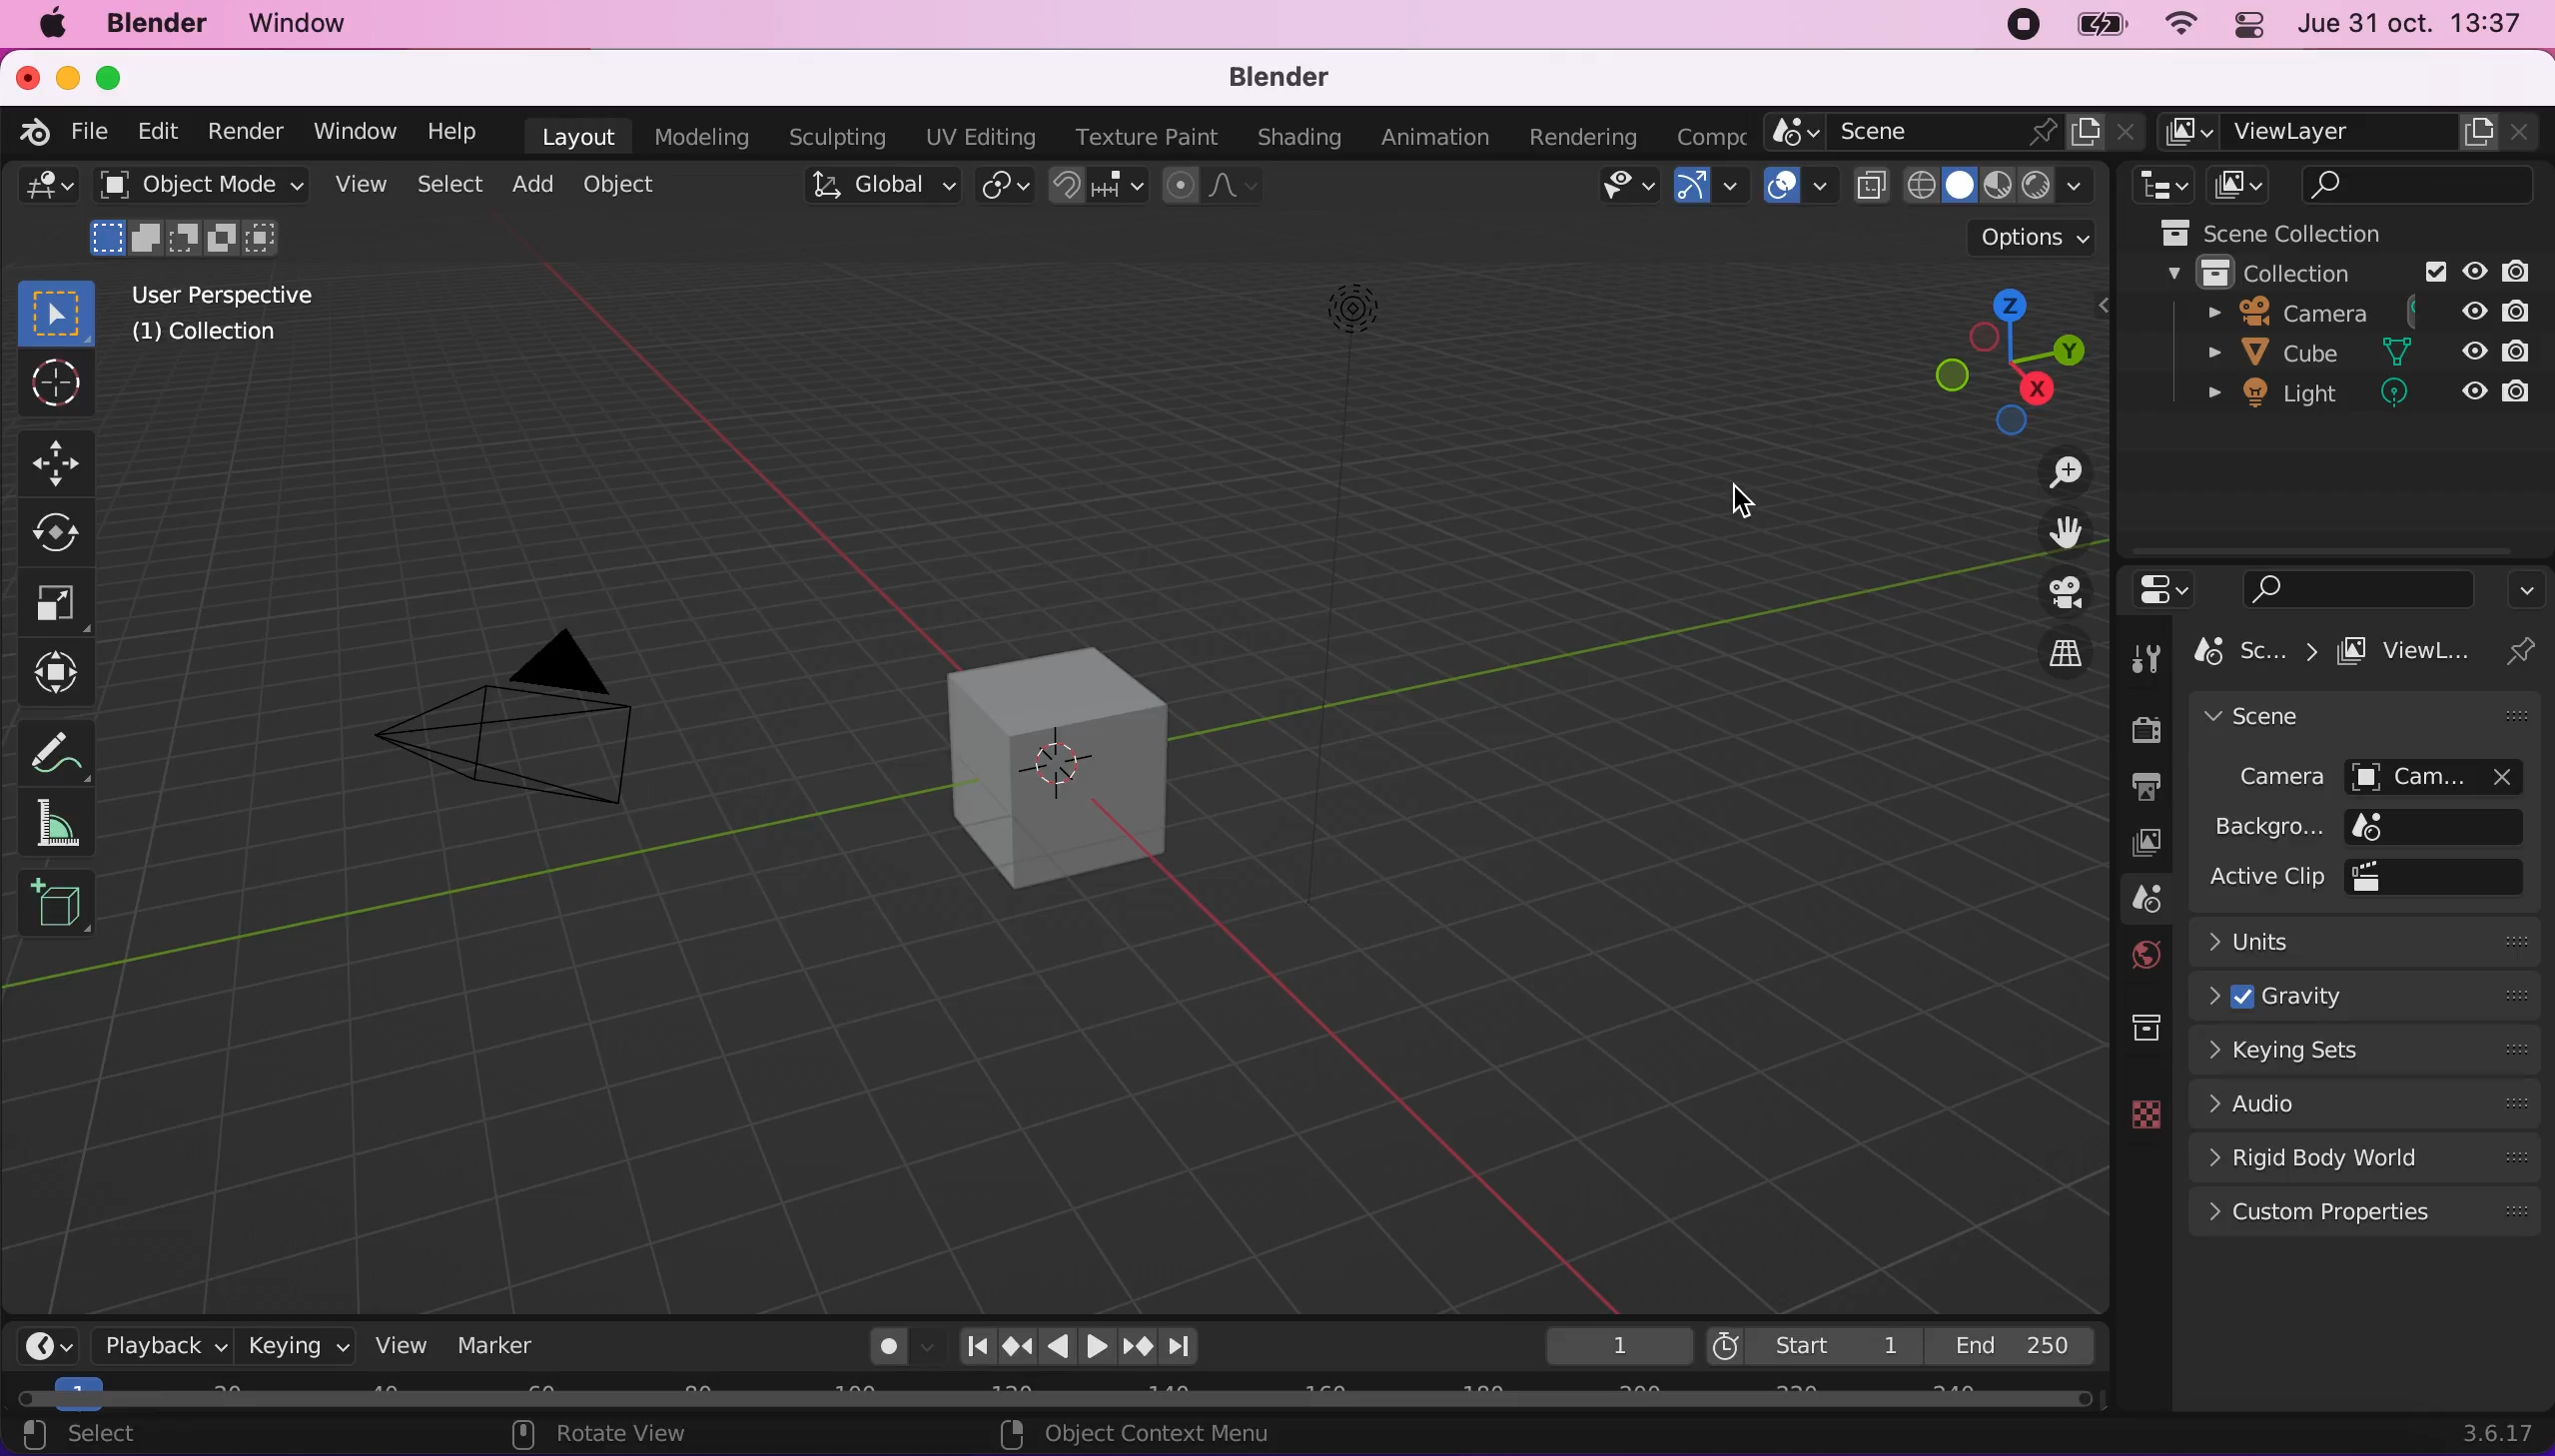 This screenshot has height=1456, width=2555. Describe the element at coordinates (2164, 587) in the screenshot. I see `editor type` at that location.